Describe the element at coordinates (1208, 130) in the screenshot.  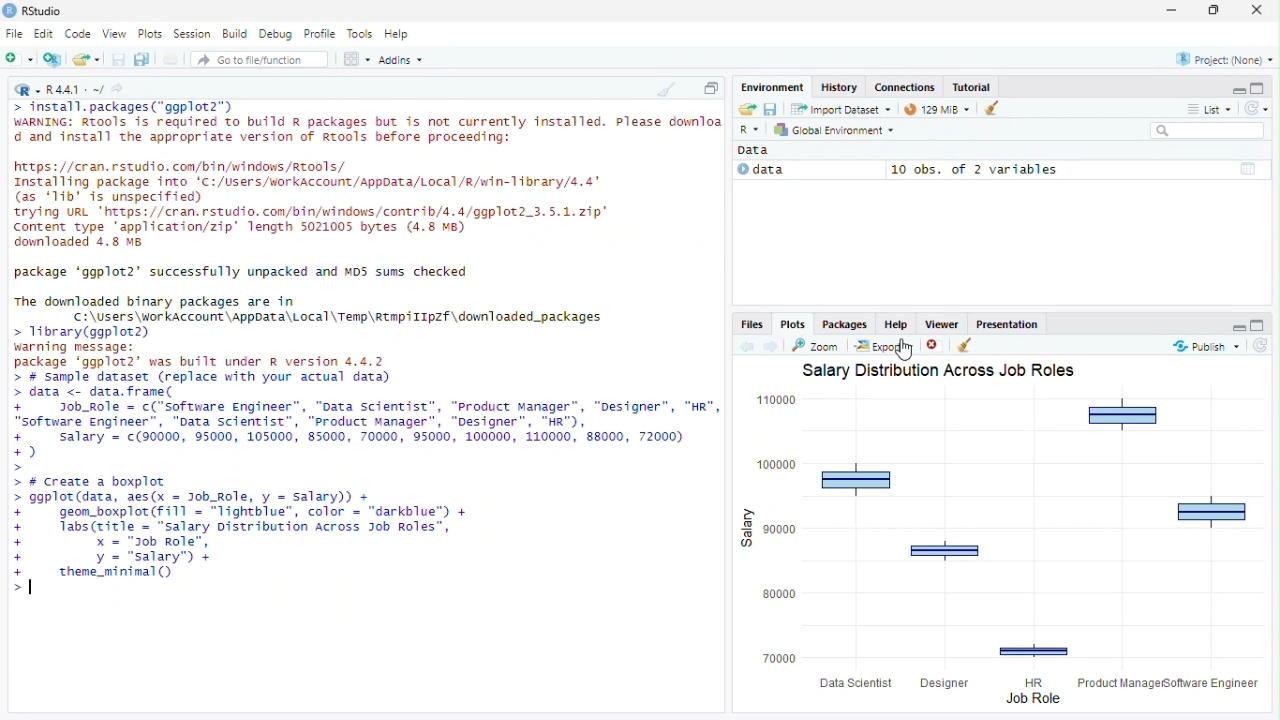
I see `Search` at that location.